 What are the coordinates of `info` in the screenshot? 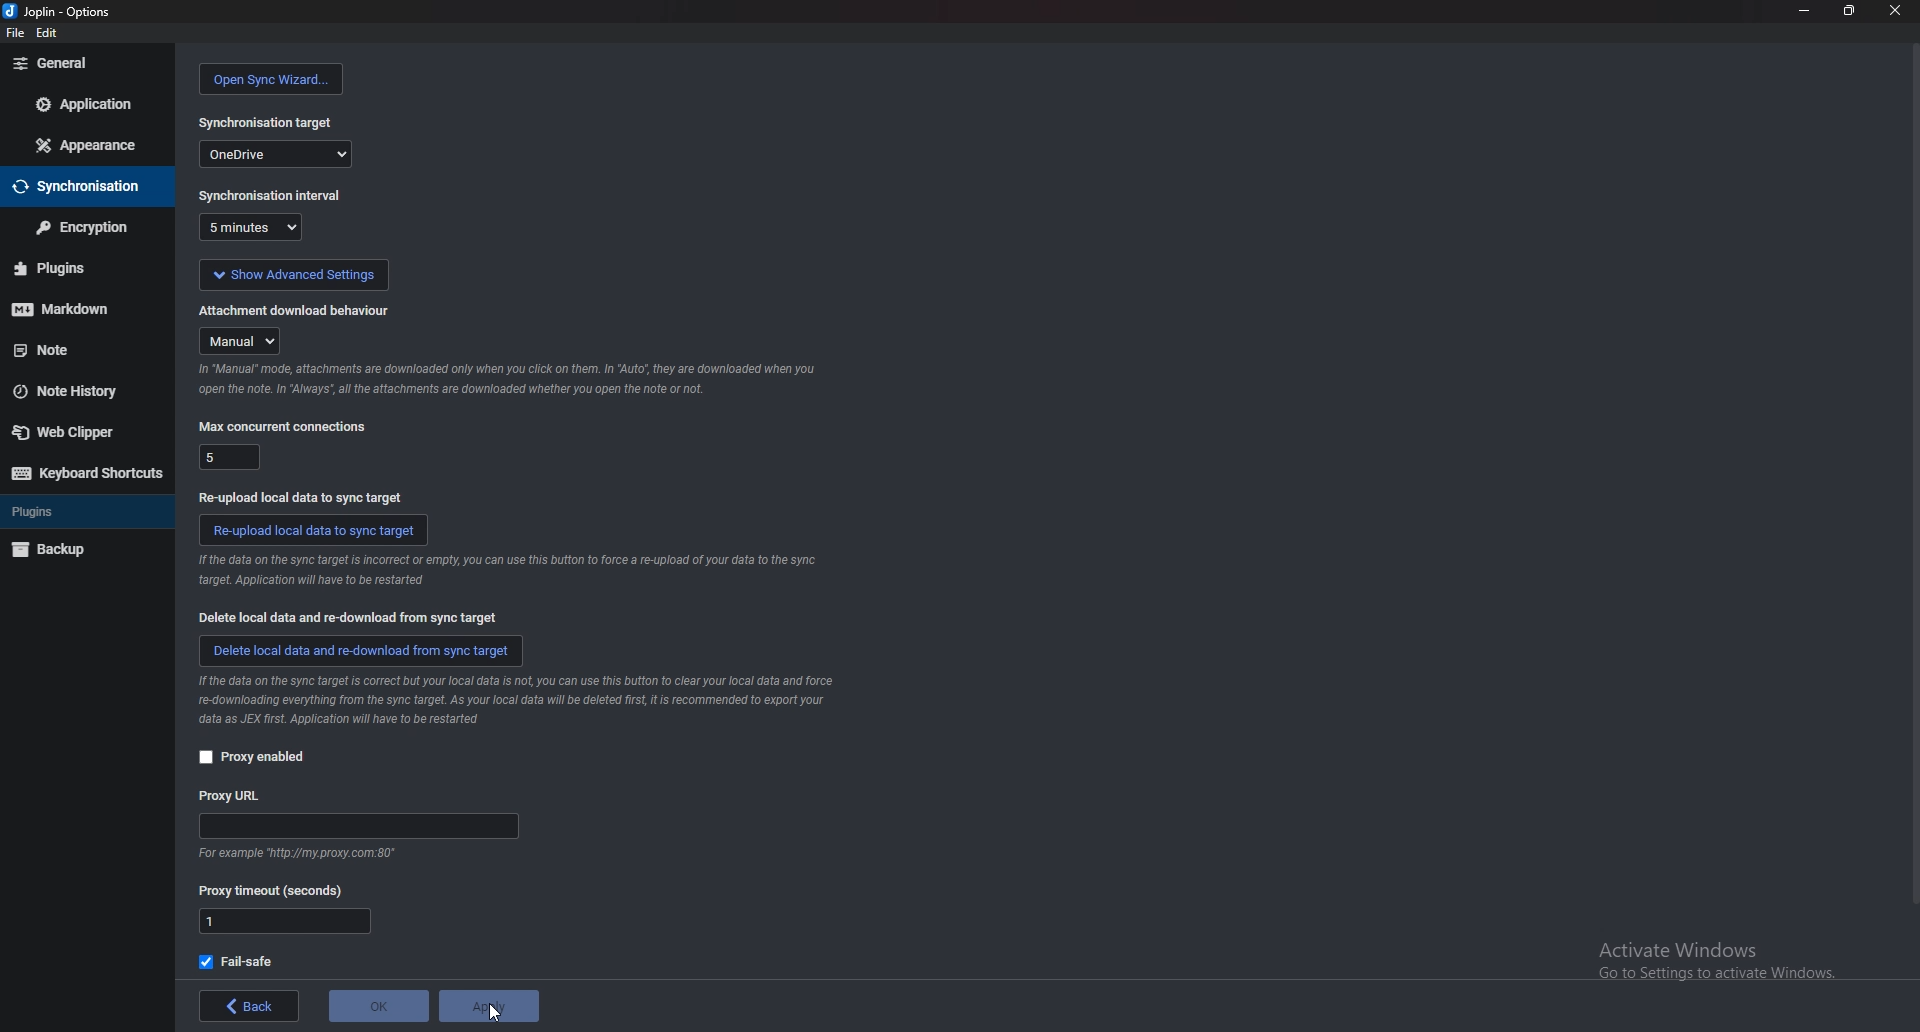 It's located at (509, 570).